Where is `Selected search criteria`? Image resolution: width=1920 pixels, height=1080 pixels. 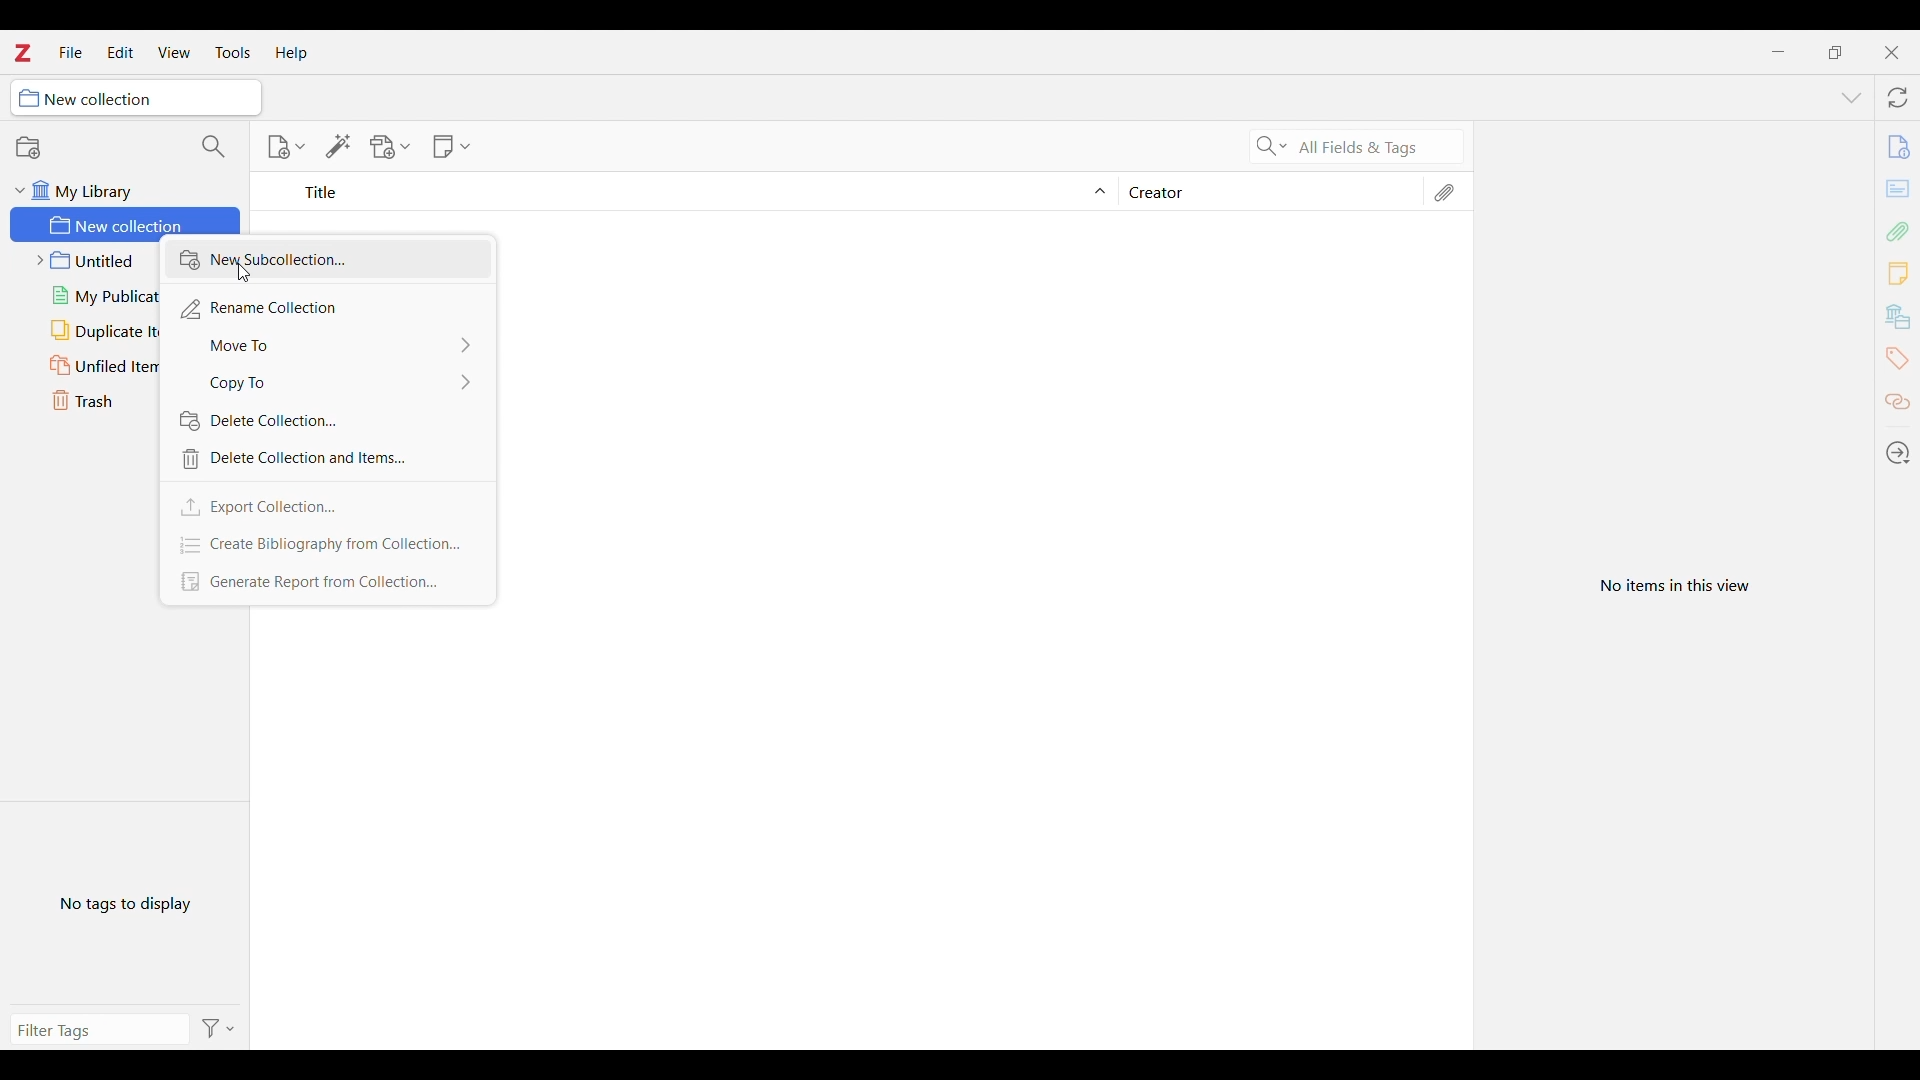 Selected search criteria is located at coordinates (1377, 146).